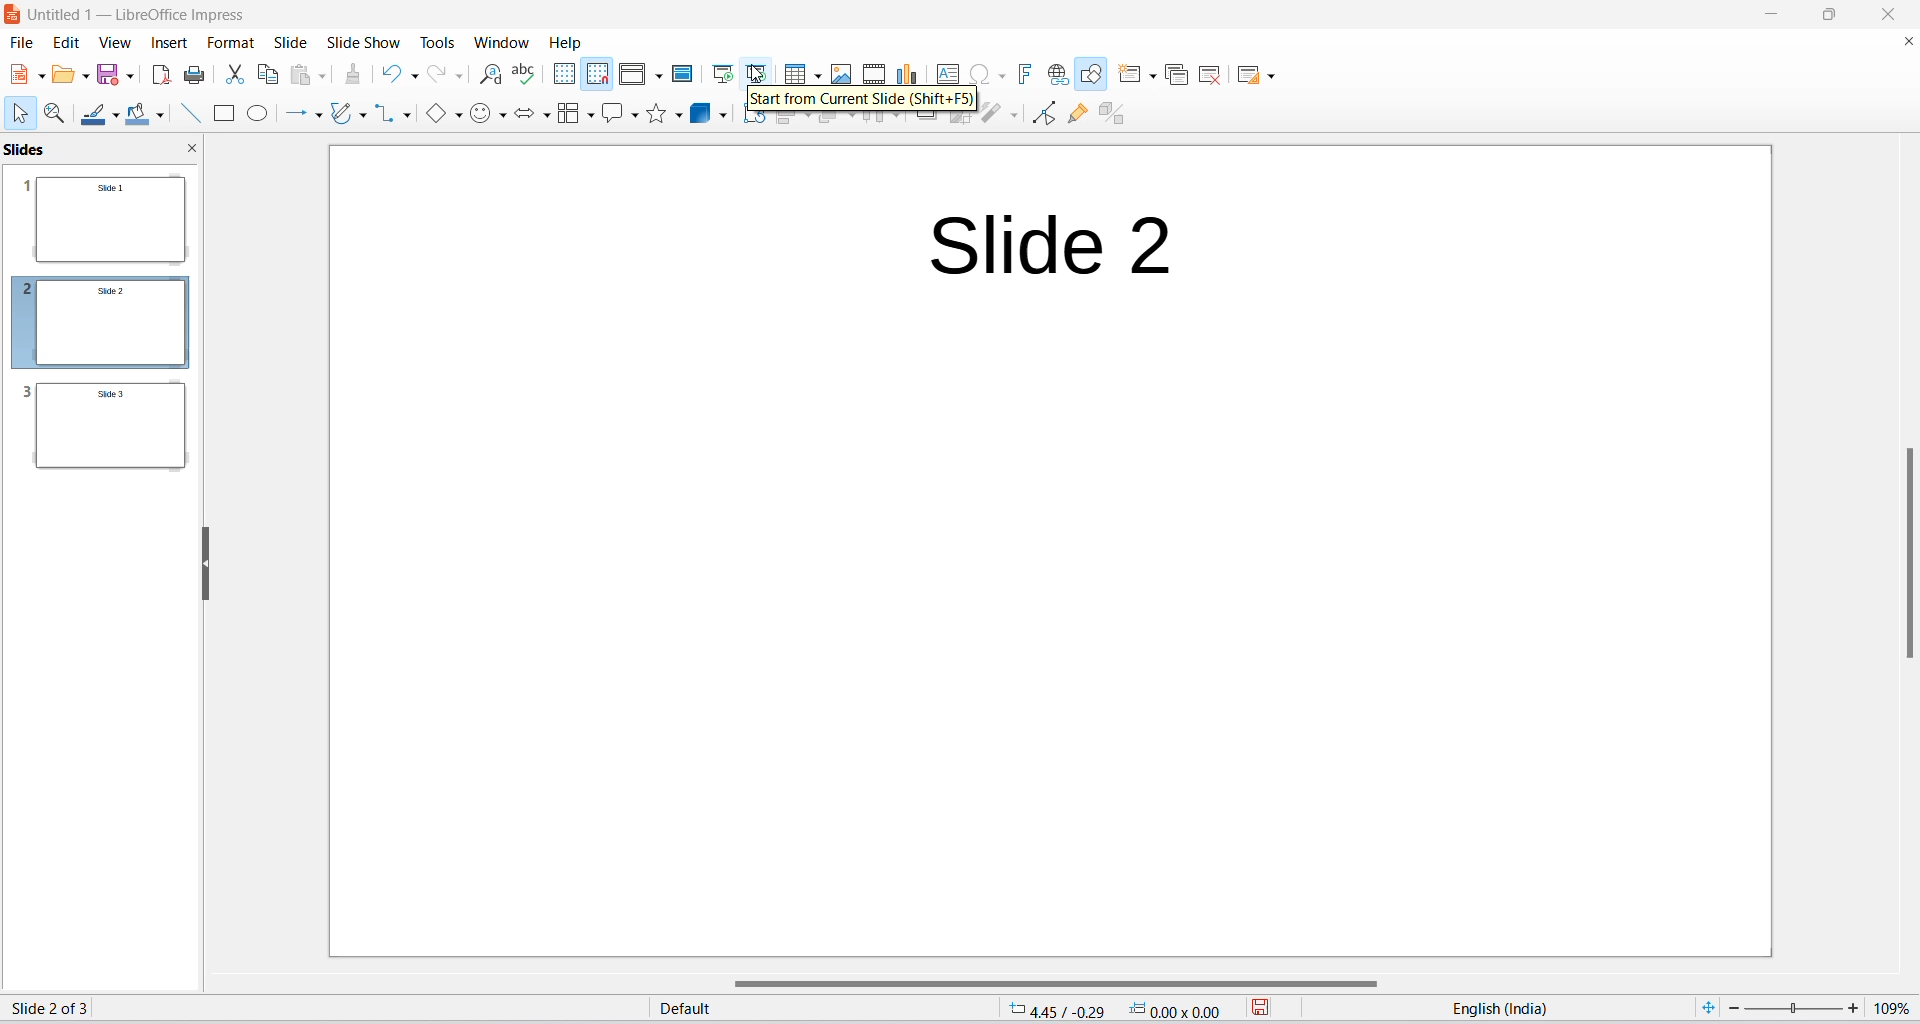 The image size is (1920, 1024). Describe the element at coordinates (1817, 13) in the screenshot. I see `maximize` at that location.